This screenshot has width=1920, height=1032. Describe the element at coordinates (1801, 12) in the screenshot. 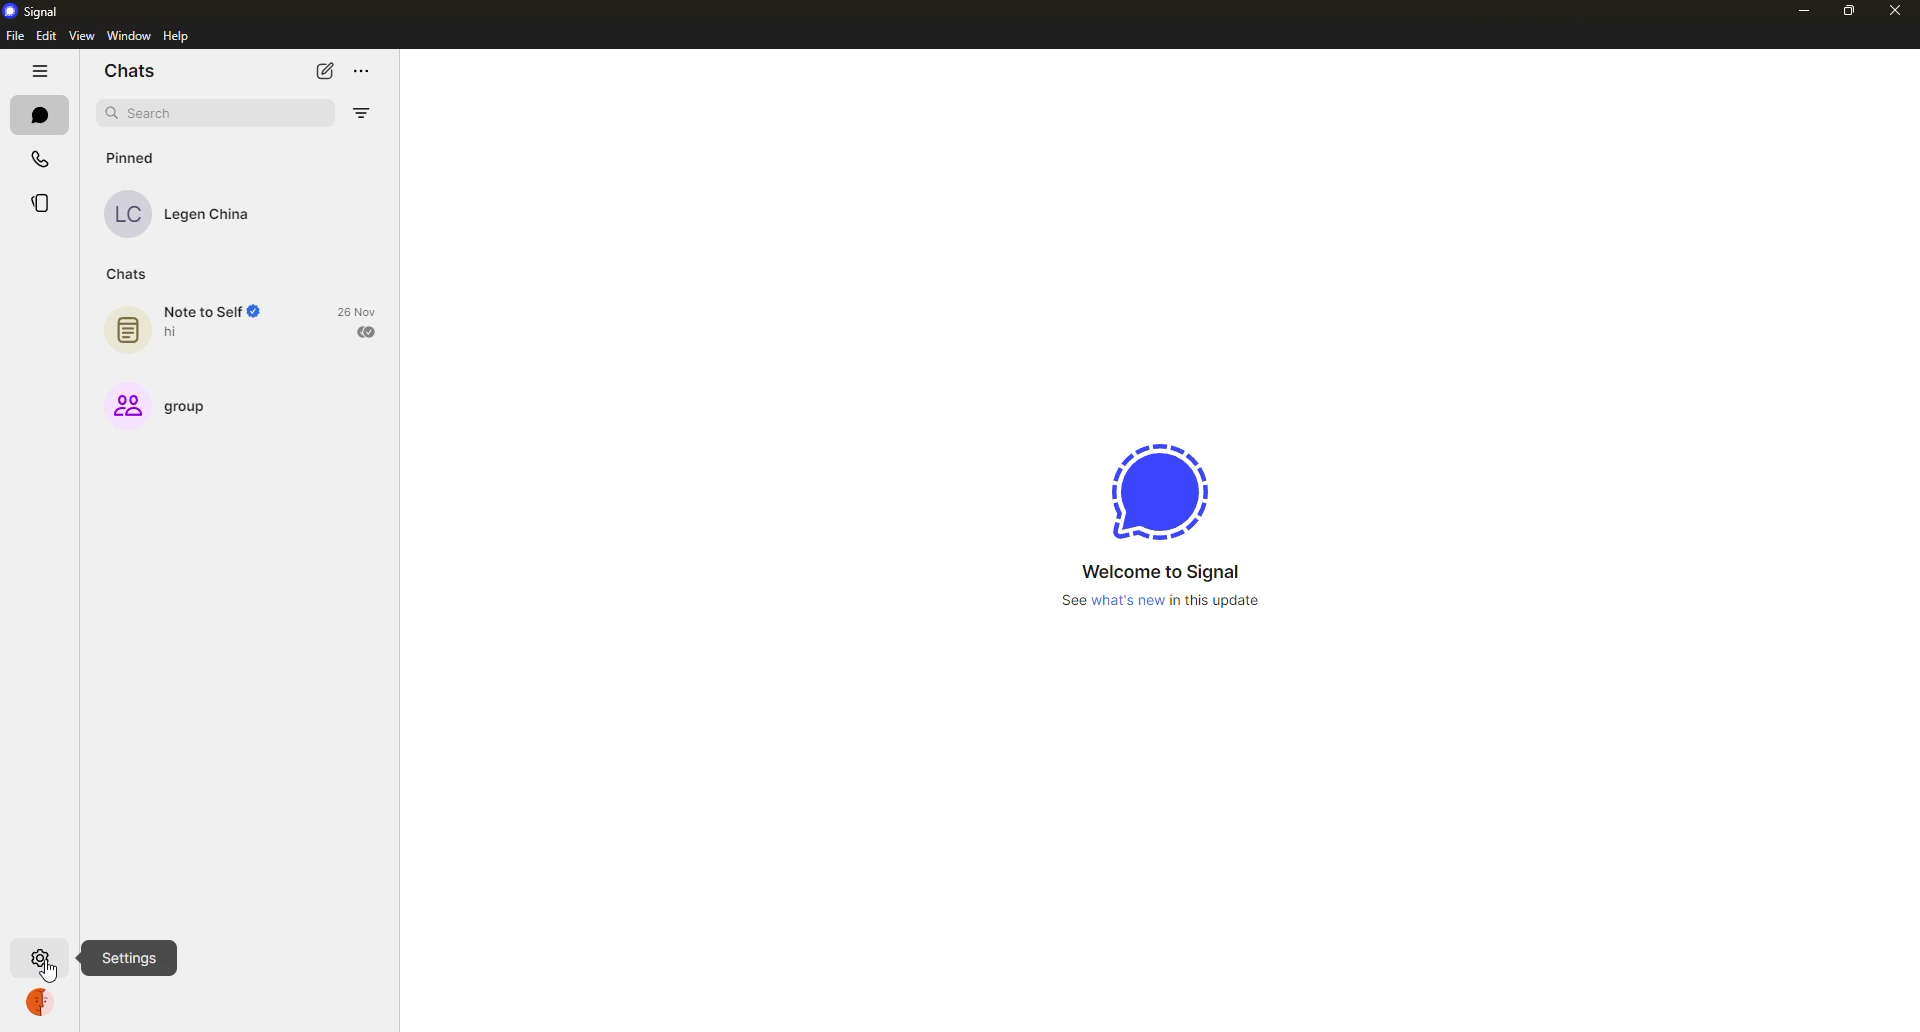

I see `minimize` at that location.